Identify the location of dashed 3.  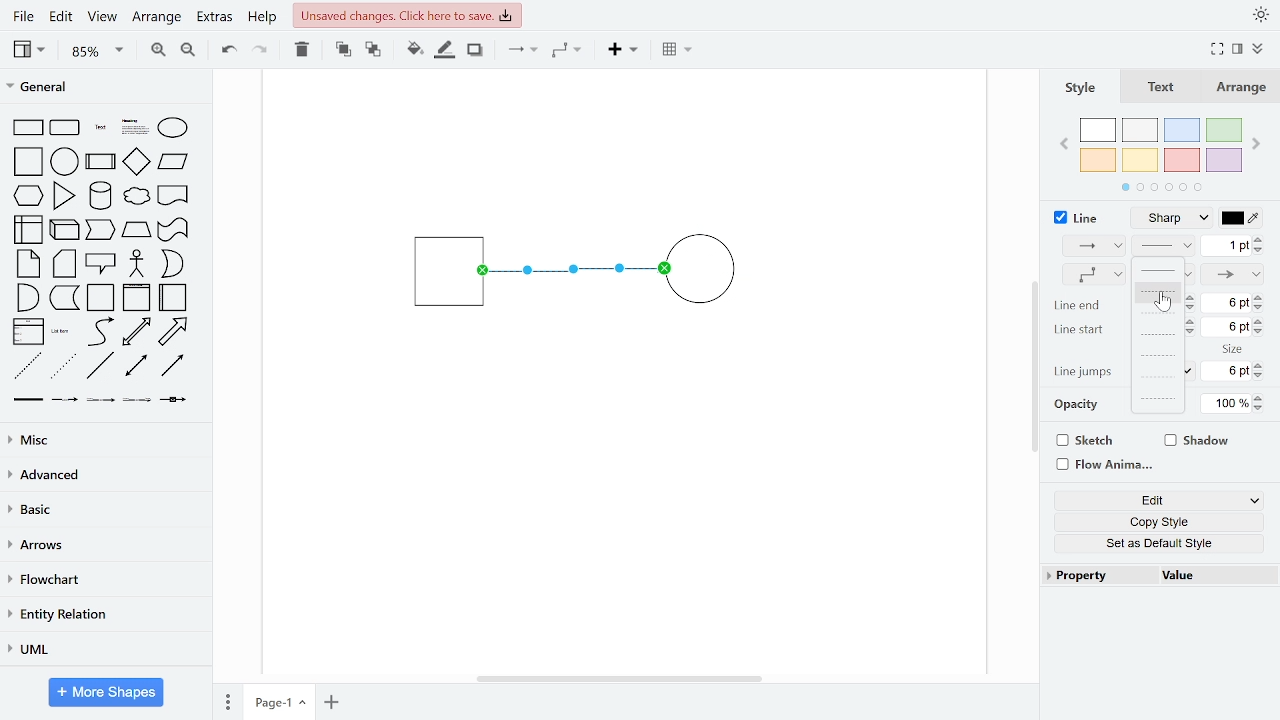
(1157, 336).